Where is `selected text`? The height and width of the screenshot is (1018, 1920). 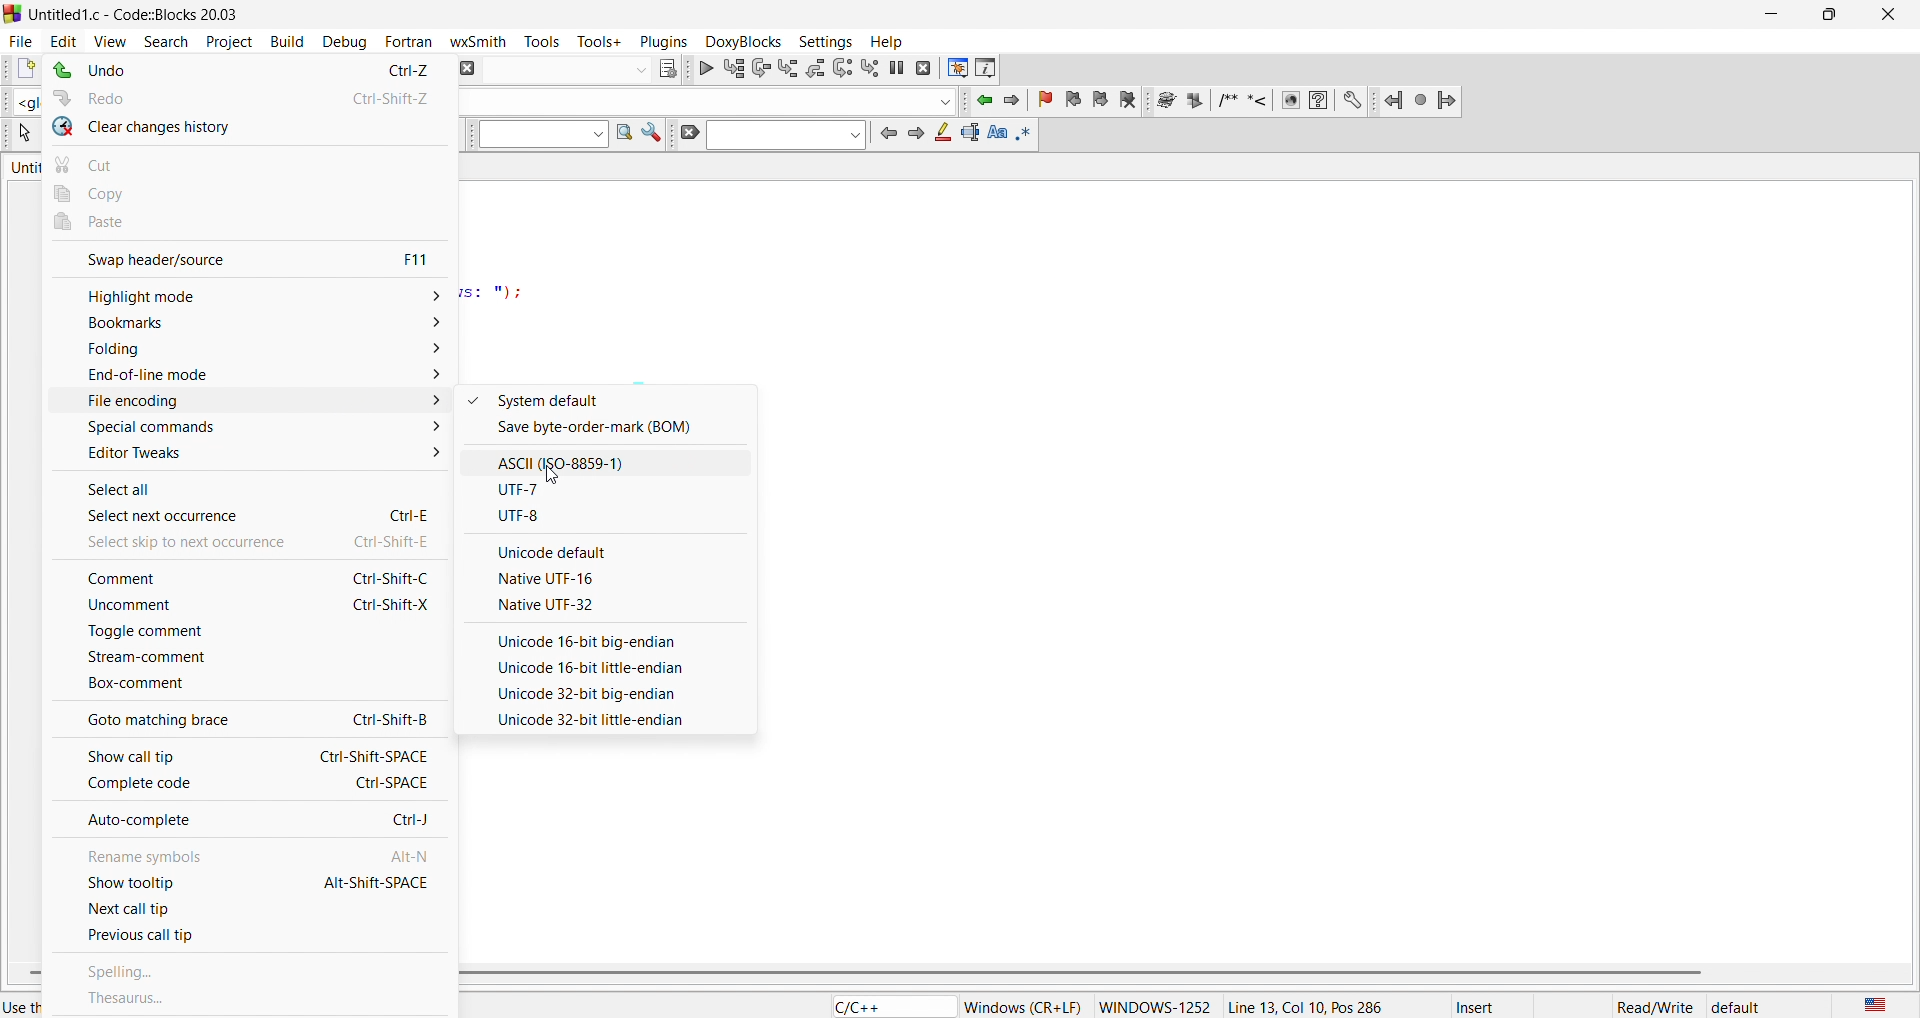
selected text is located at coordinates (969, 134).